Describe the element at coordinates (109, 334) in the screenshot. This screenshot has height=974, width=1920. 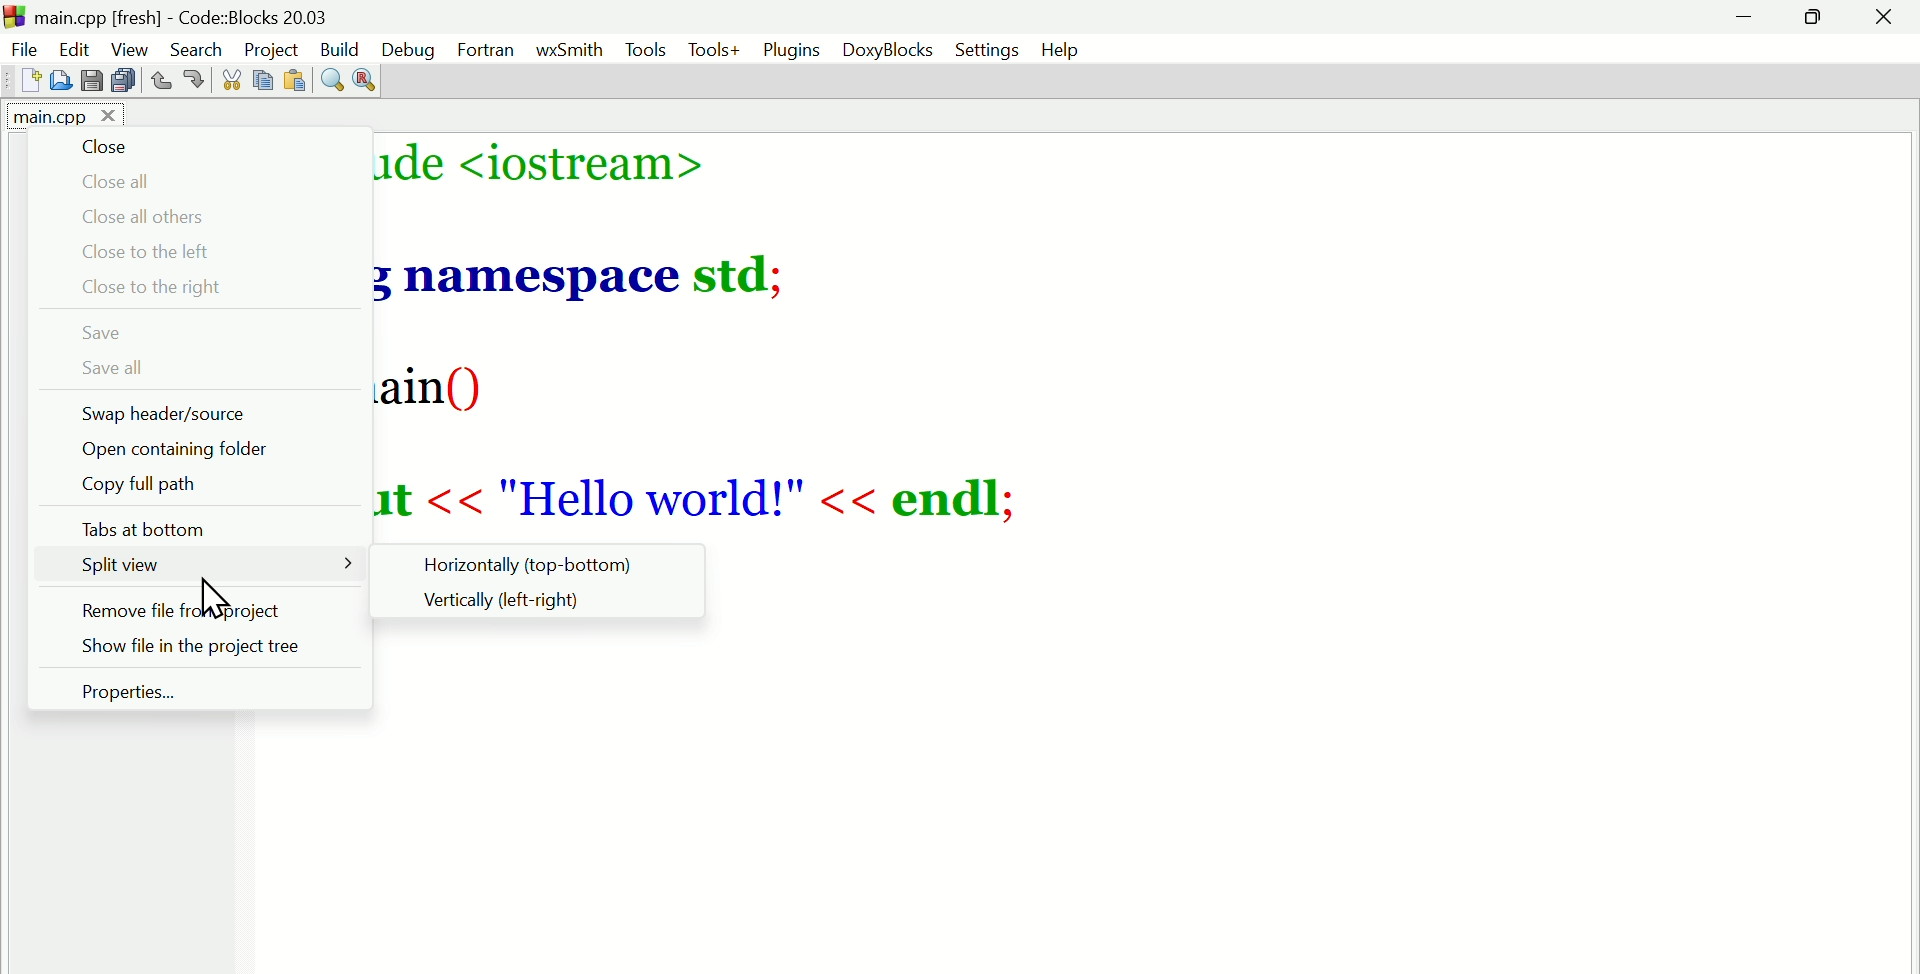
I see `Save` at that location.